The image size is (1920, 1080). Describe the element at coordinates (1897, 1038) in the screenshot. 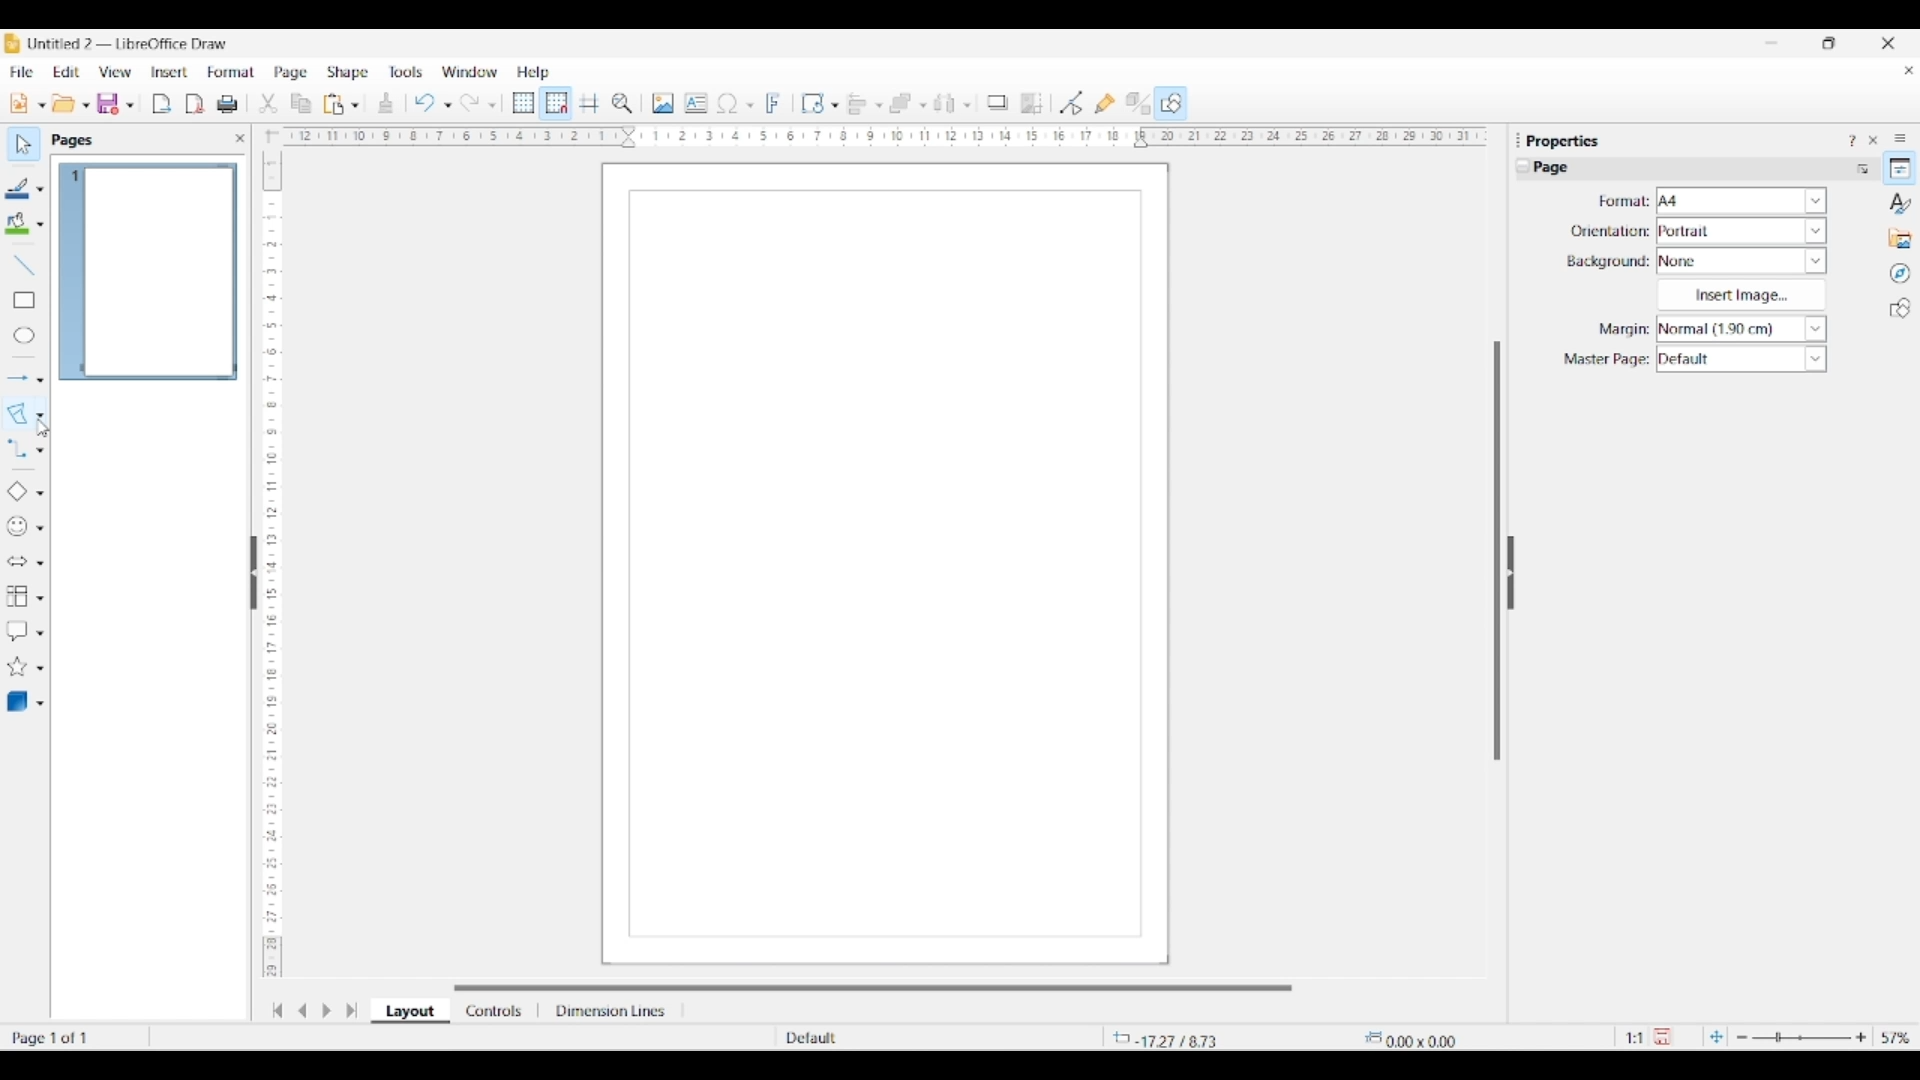

I see `Zoom factor` at that location.